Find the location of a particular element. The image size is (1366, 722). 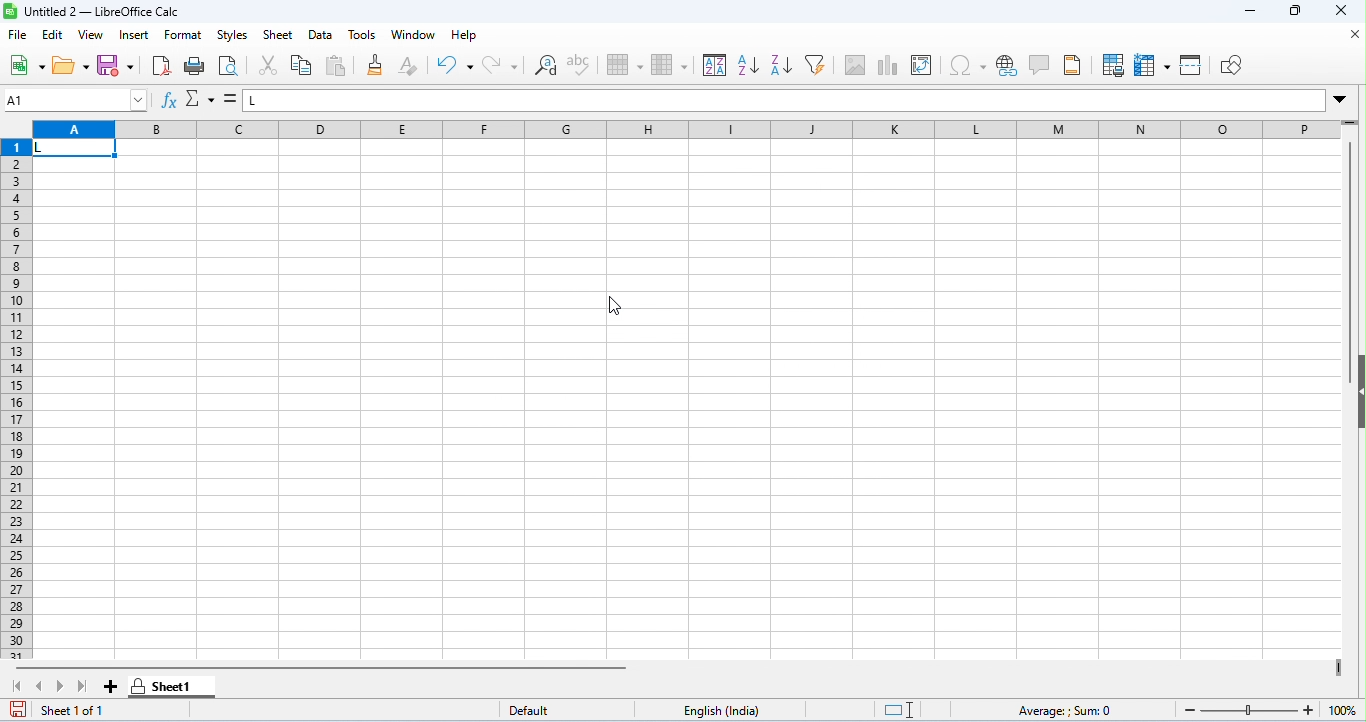

insert special characters is located at coordinates (967, 66).